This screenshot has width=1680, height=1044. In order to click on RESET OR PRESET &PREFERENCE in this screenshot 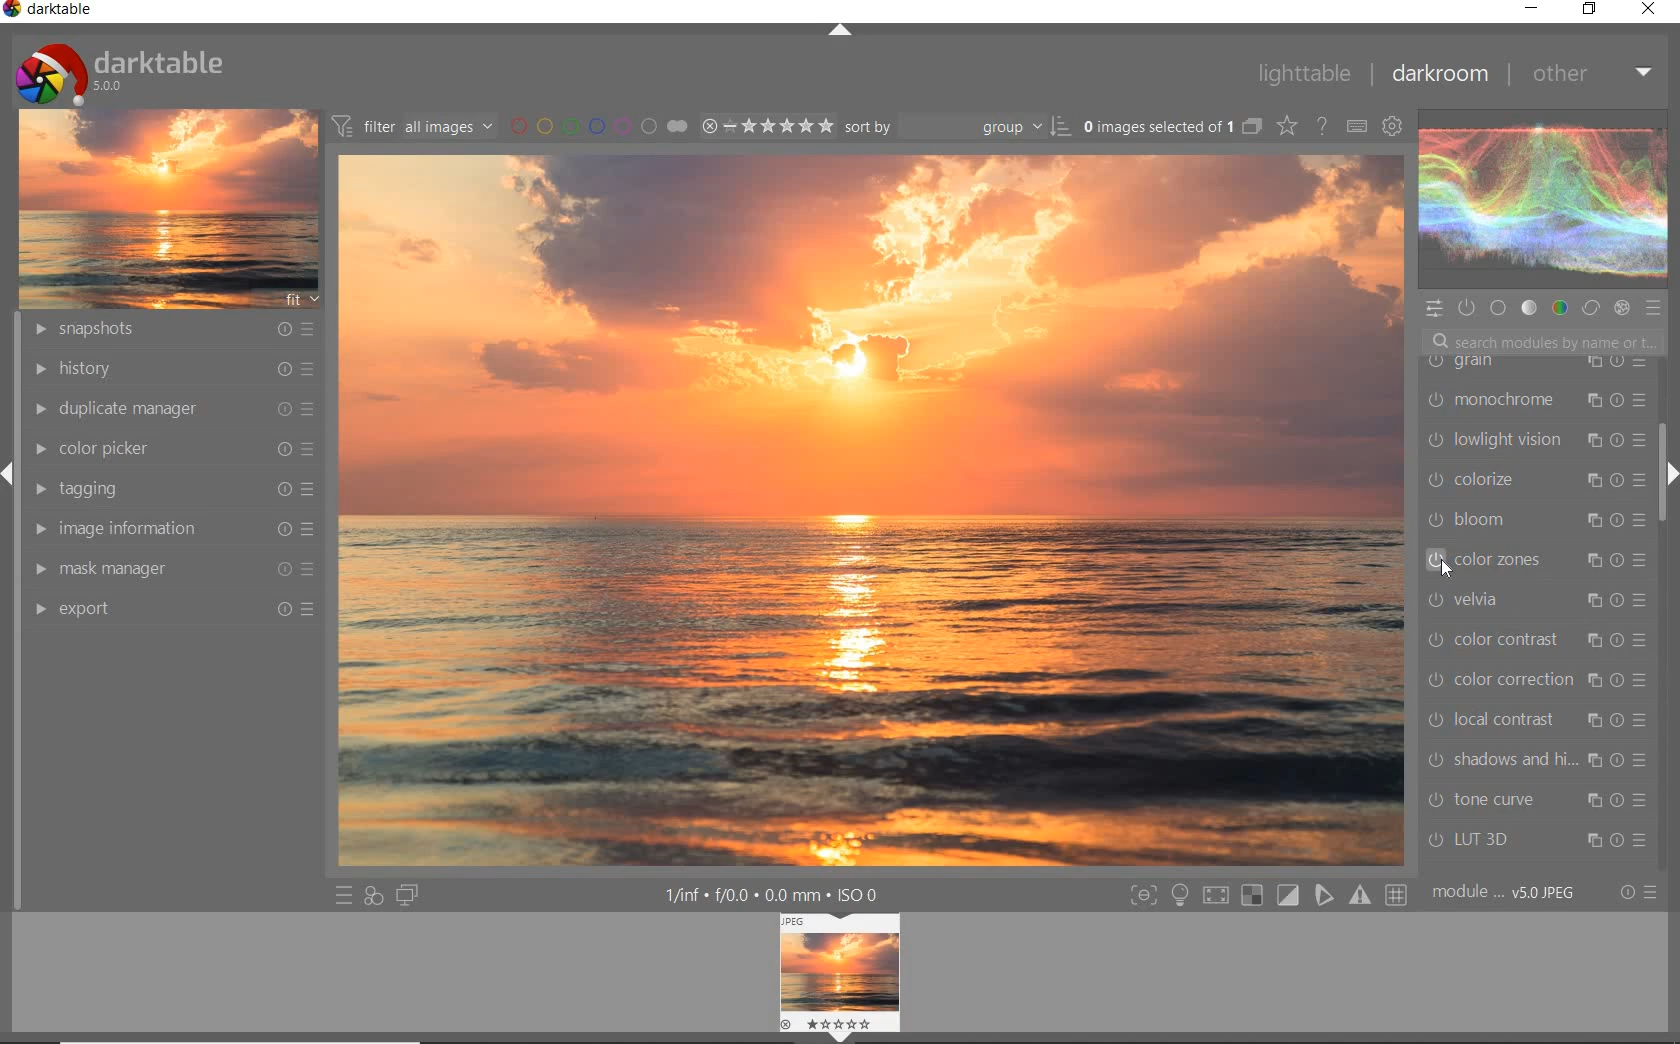, I will do `click(1639, 893)`.